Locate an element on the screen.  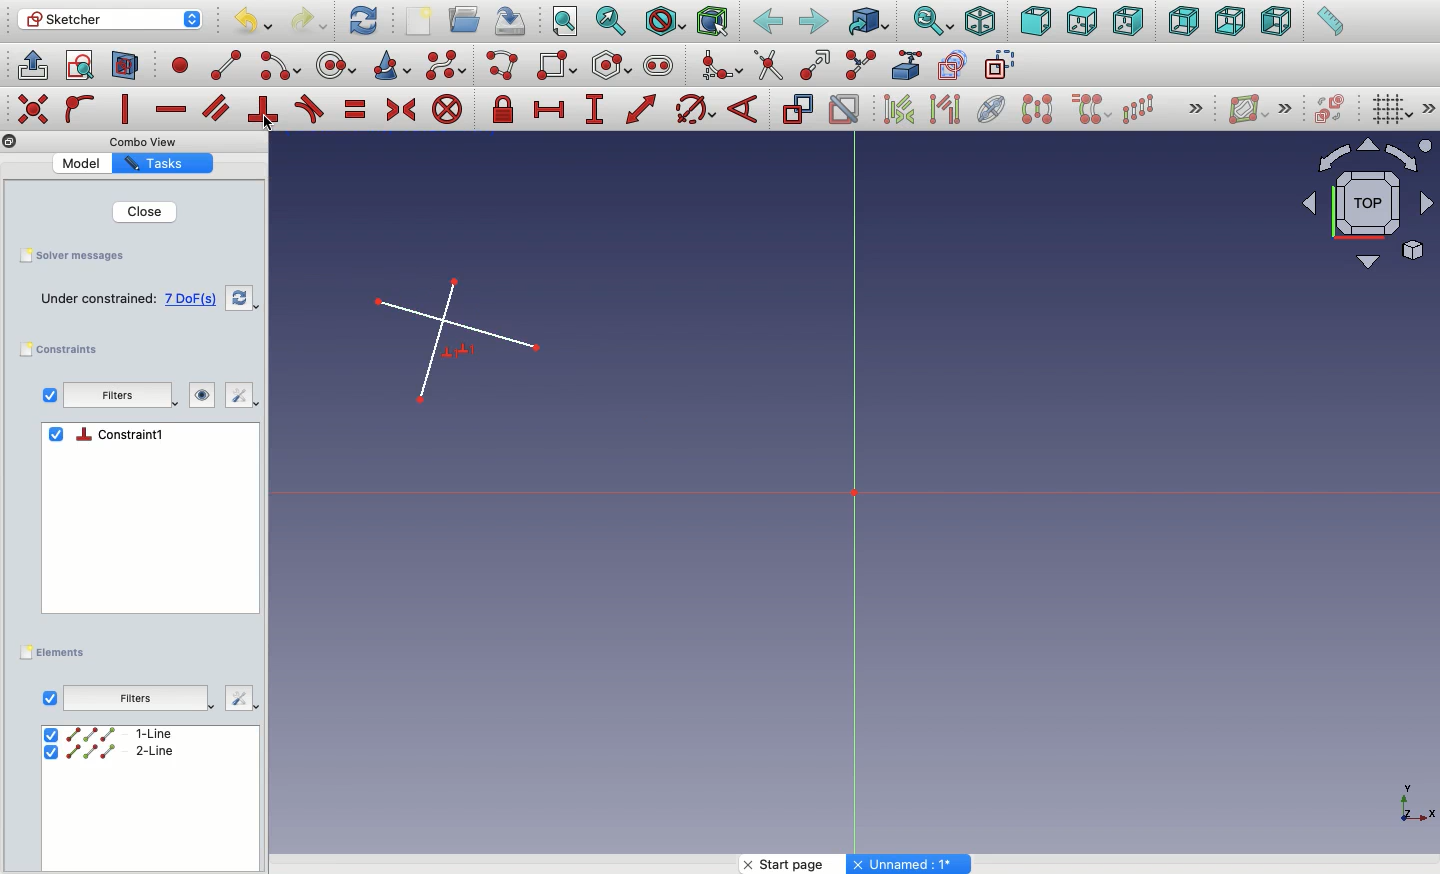
Top is located at coordinates (1080, 23).